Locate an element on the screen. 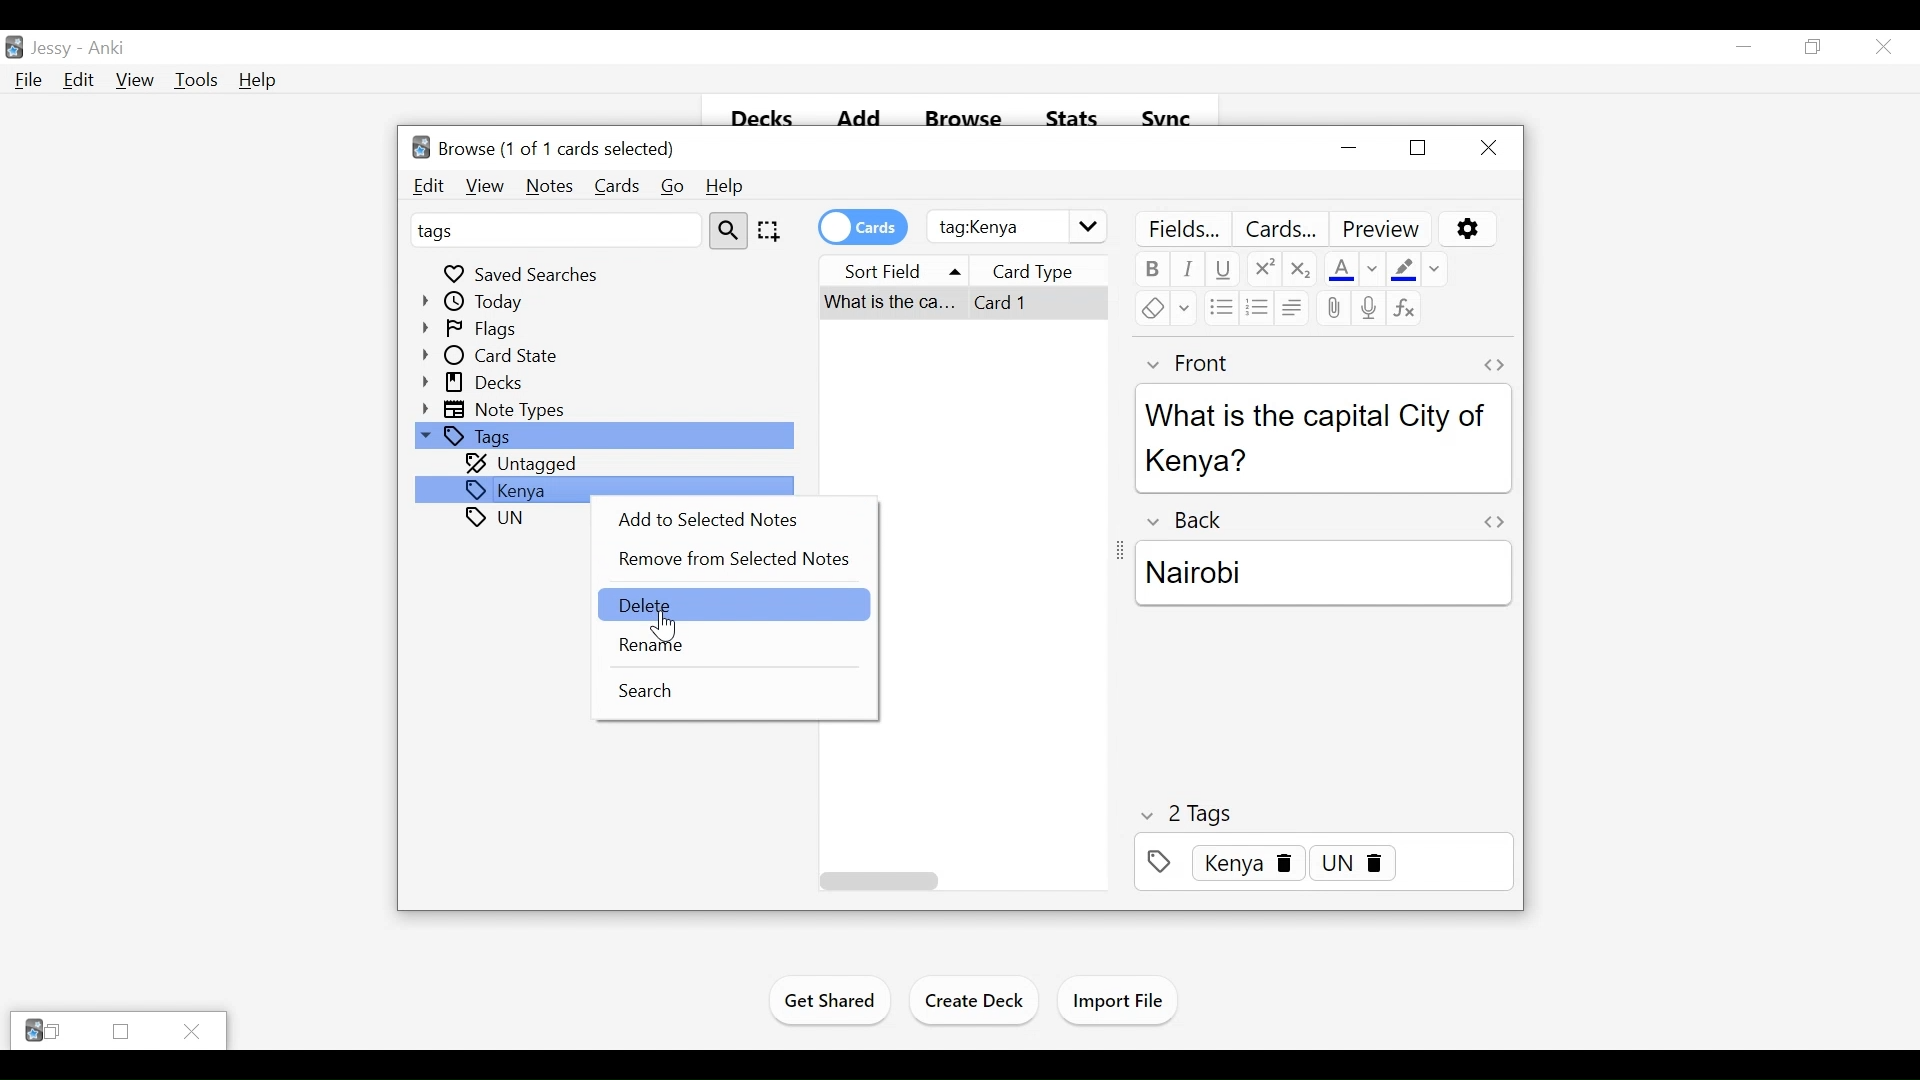  Back is located at coordinates (1192, 518).